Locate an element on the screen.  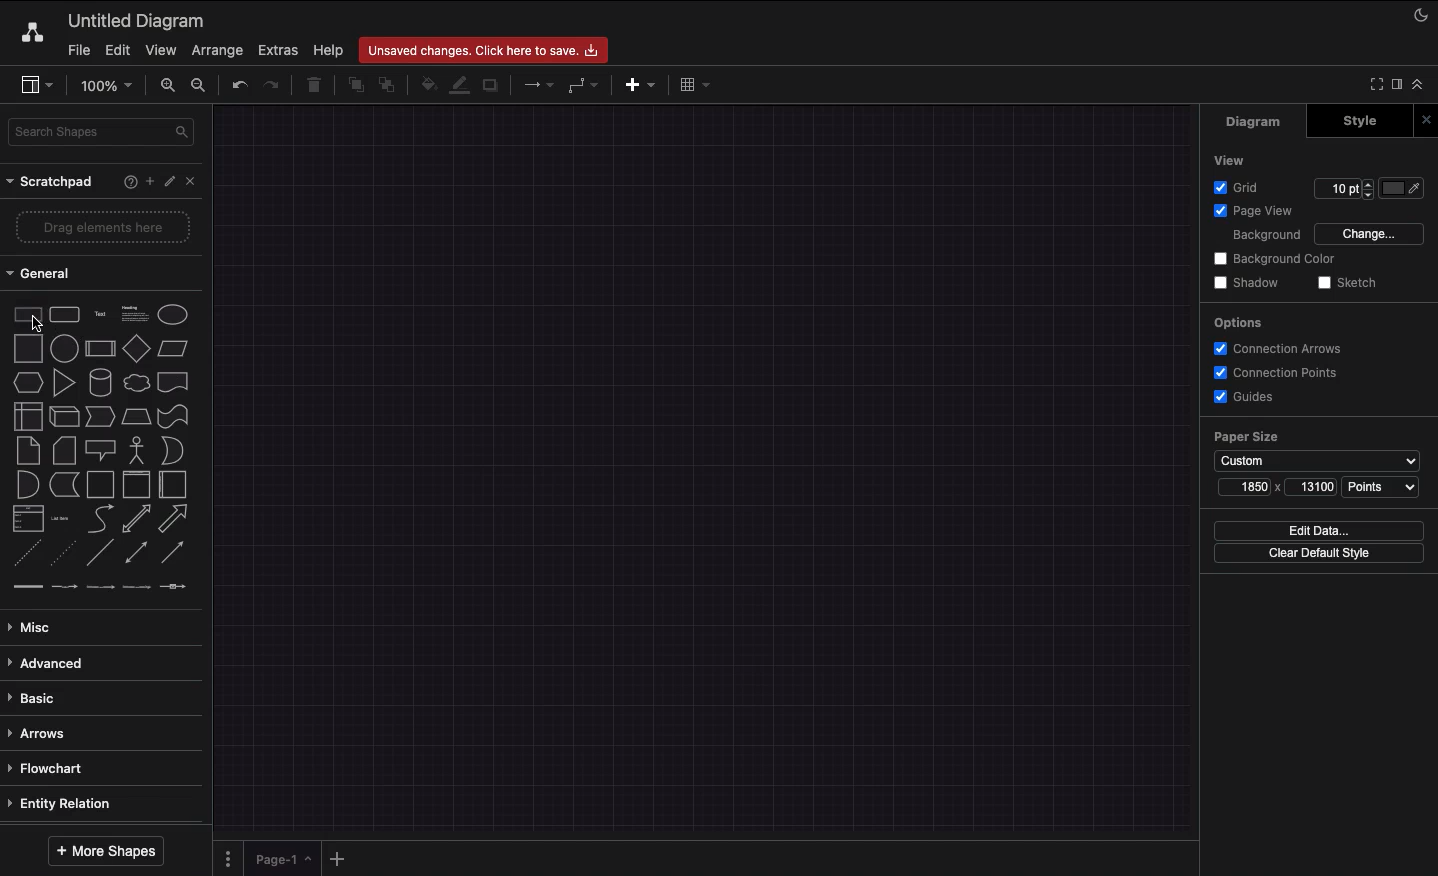
Undo is located at coordinates (241, 86).